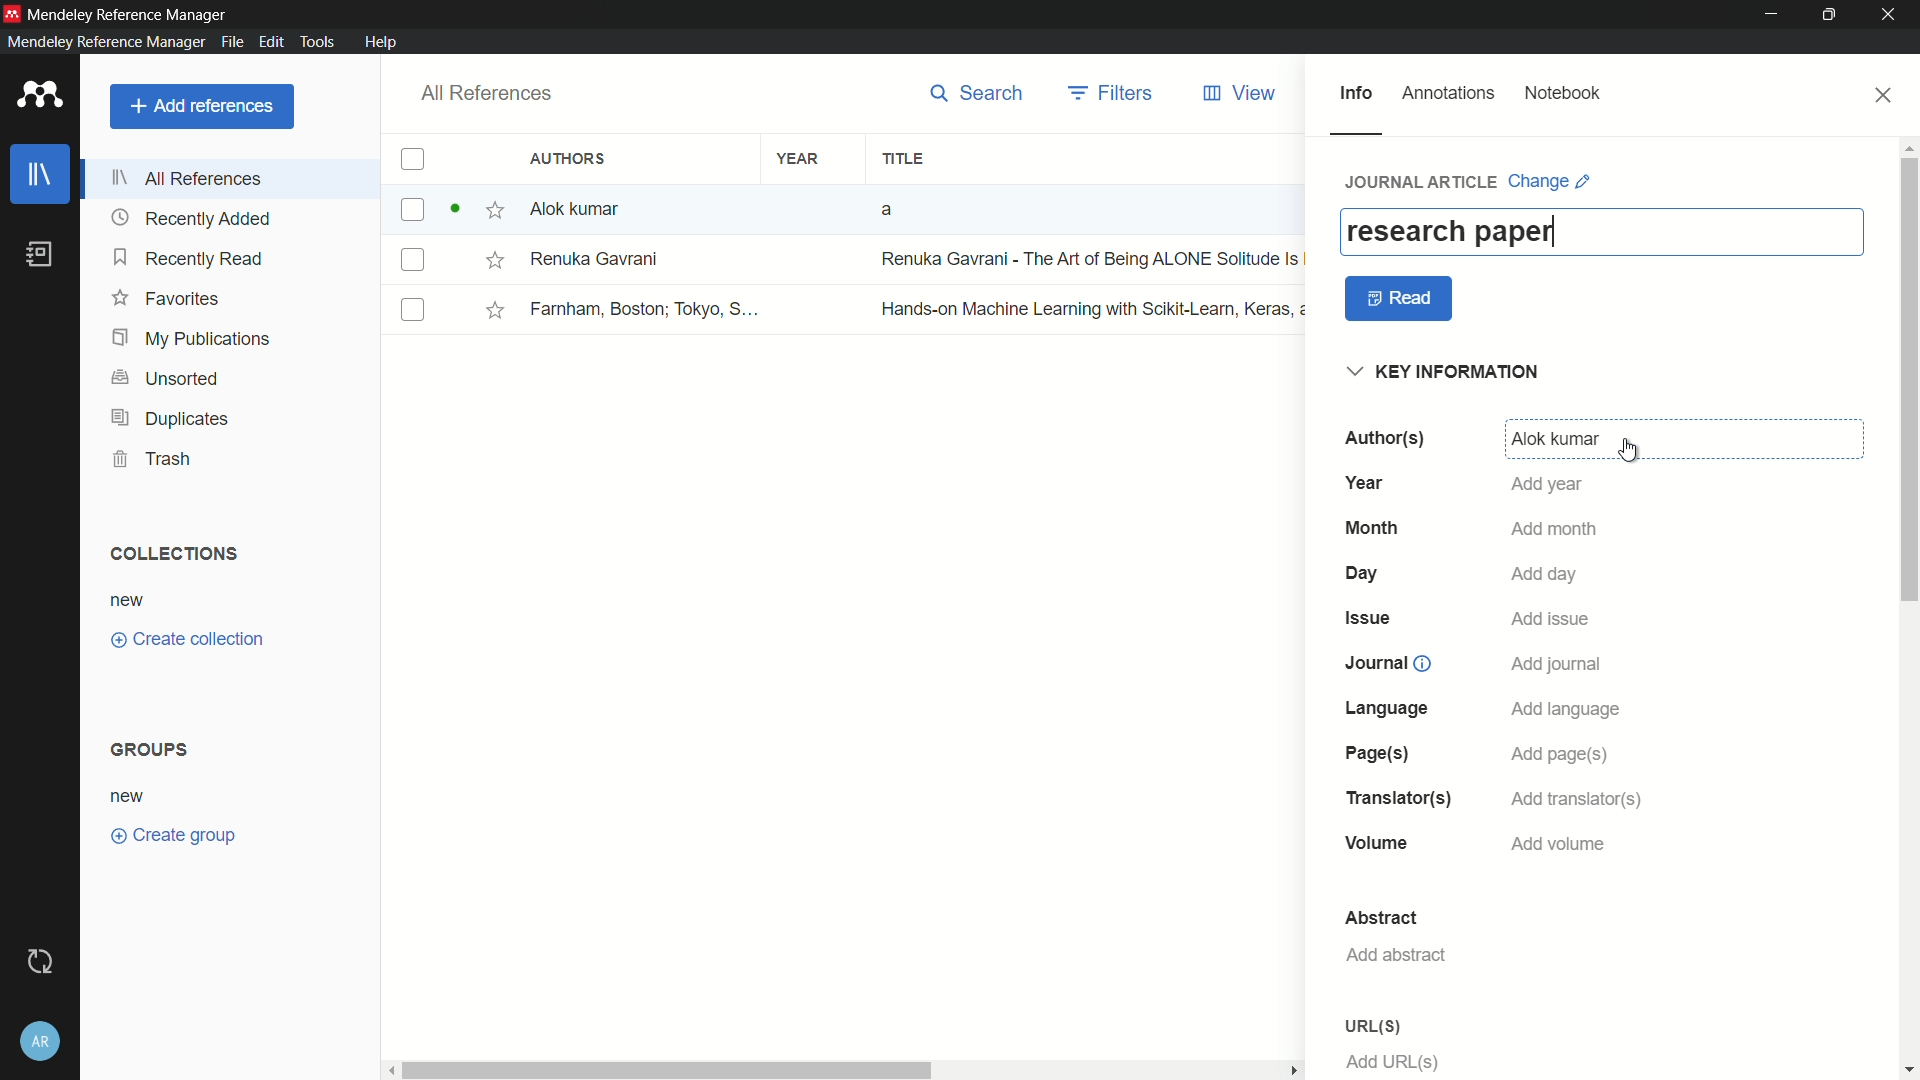  What do you see at coordinates (165, 297) in the screenshot?
I see `favorites` at bounding box center [165, 297].